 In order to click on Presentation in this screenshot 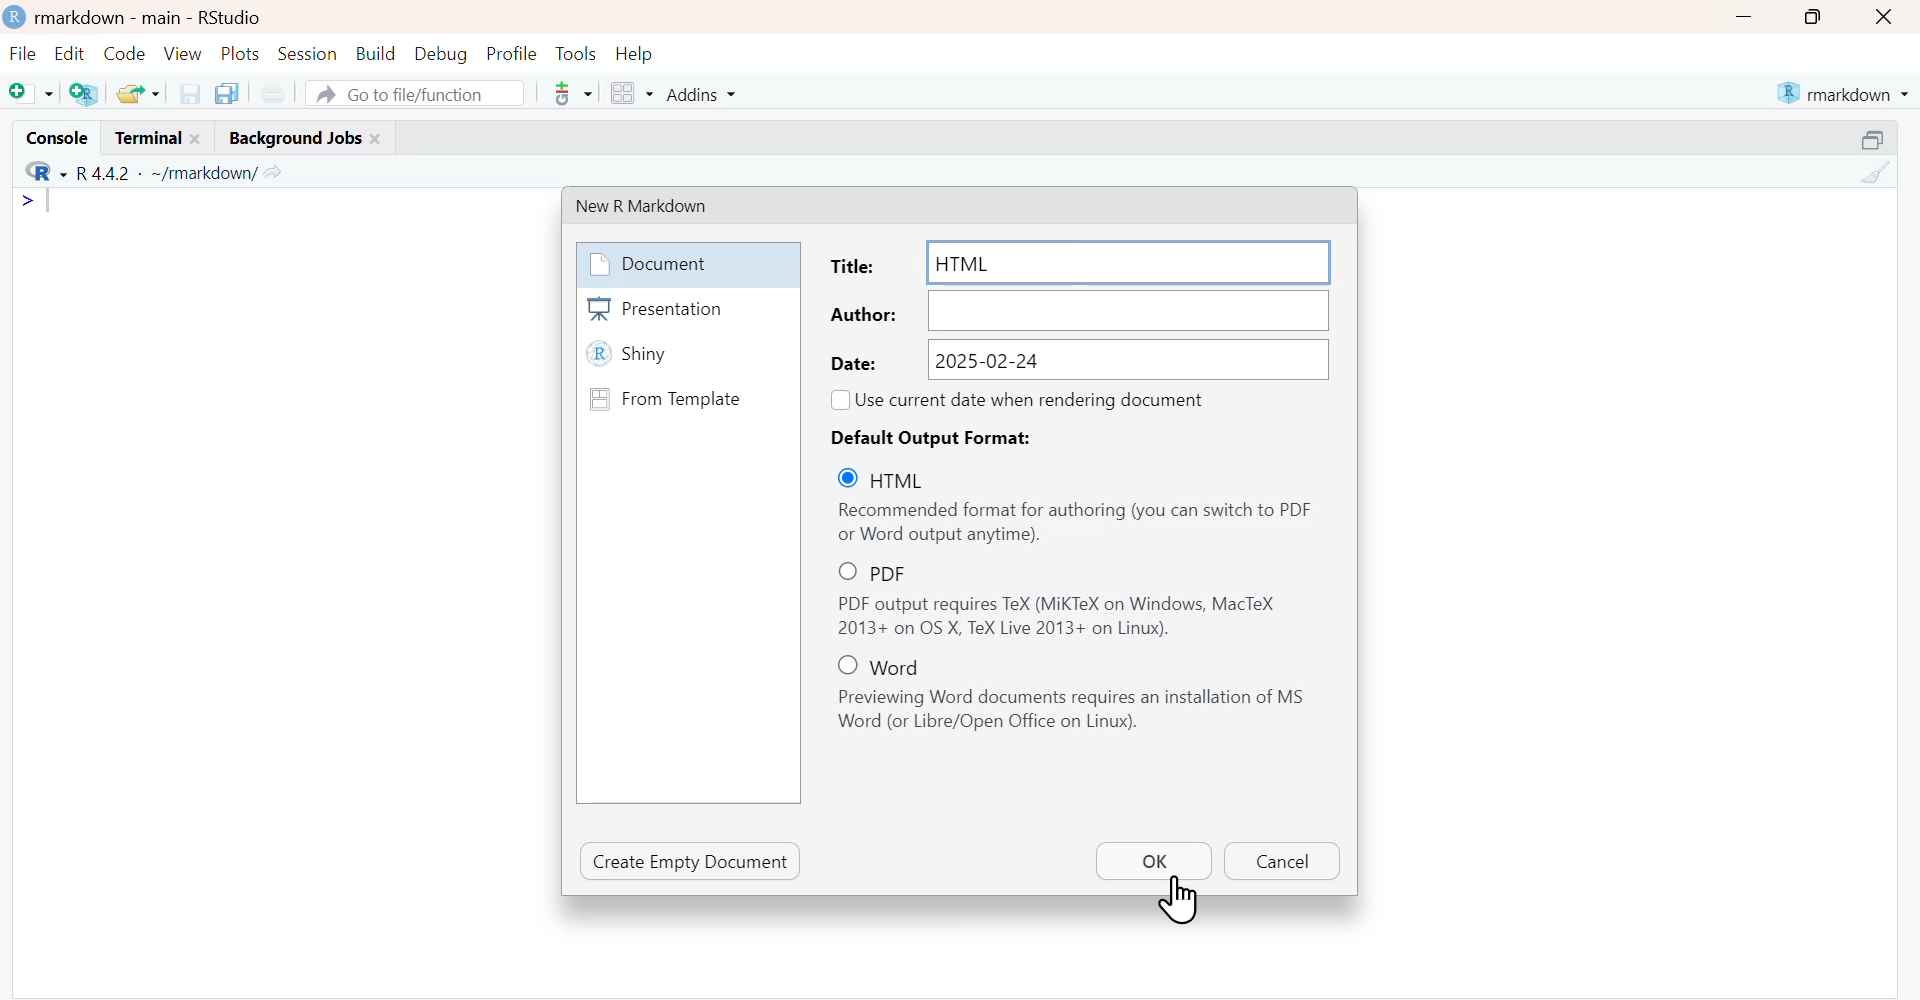, I will do `click(687, 309)`.